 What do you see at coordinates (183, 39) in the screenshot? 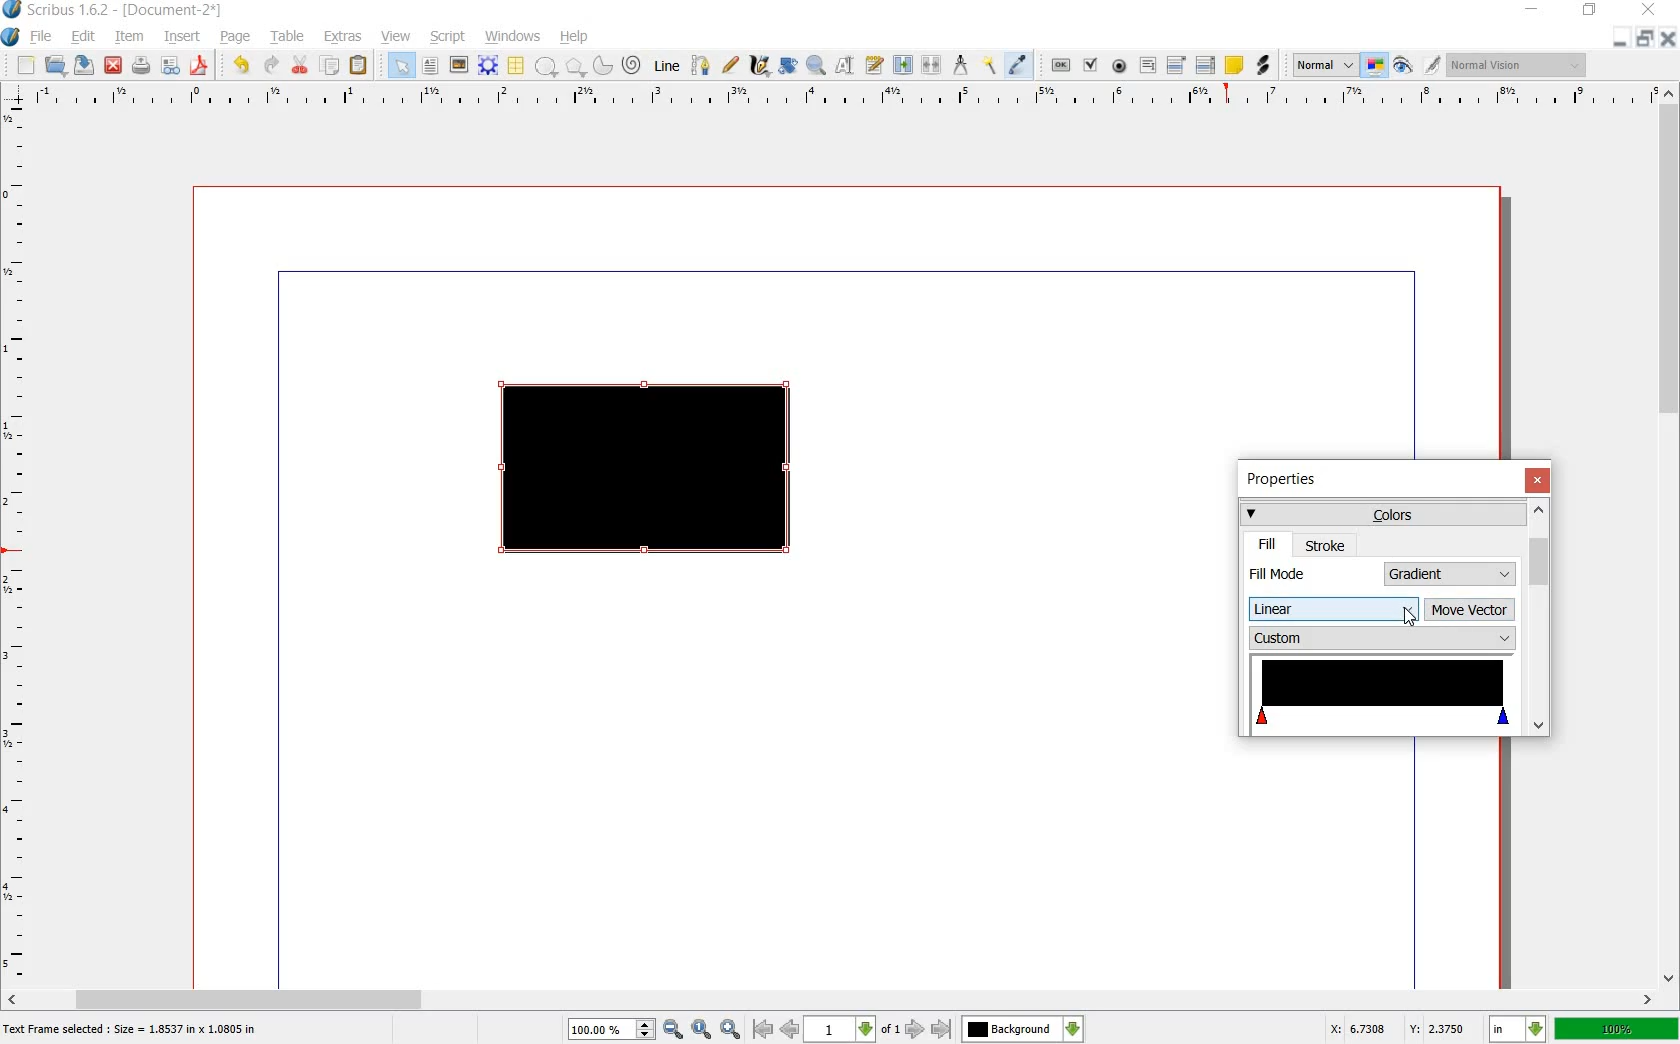
I see `insert` at bounding box center [183, 39].